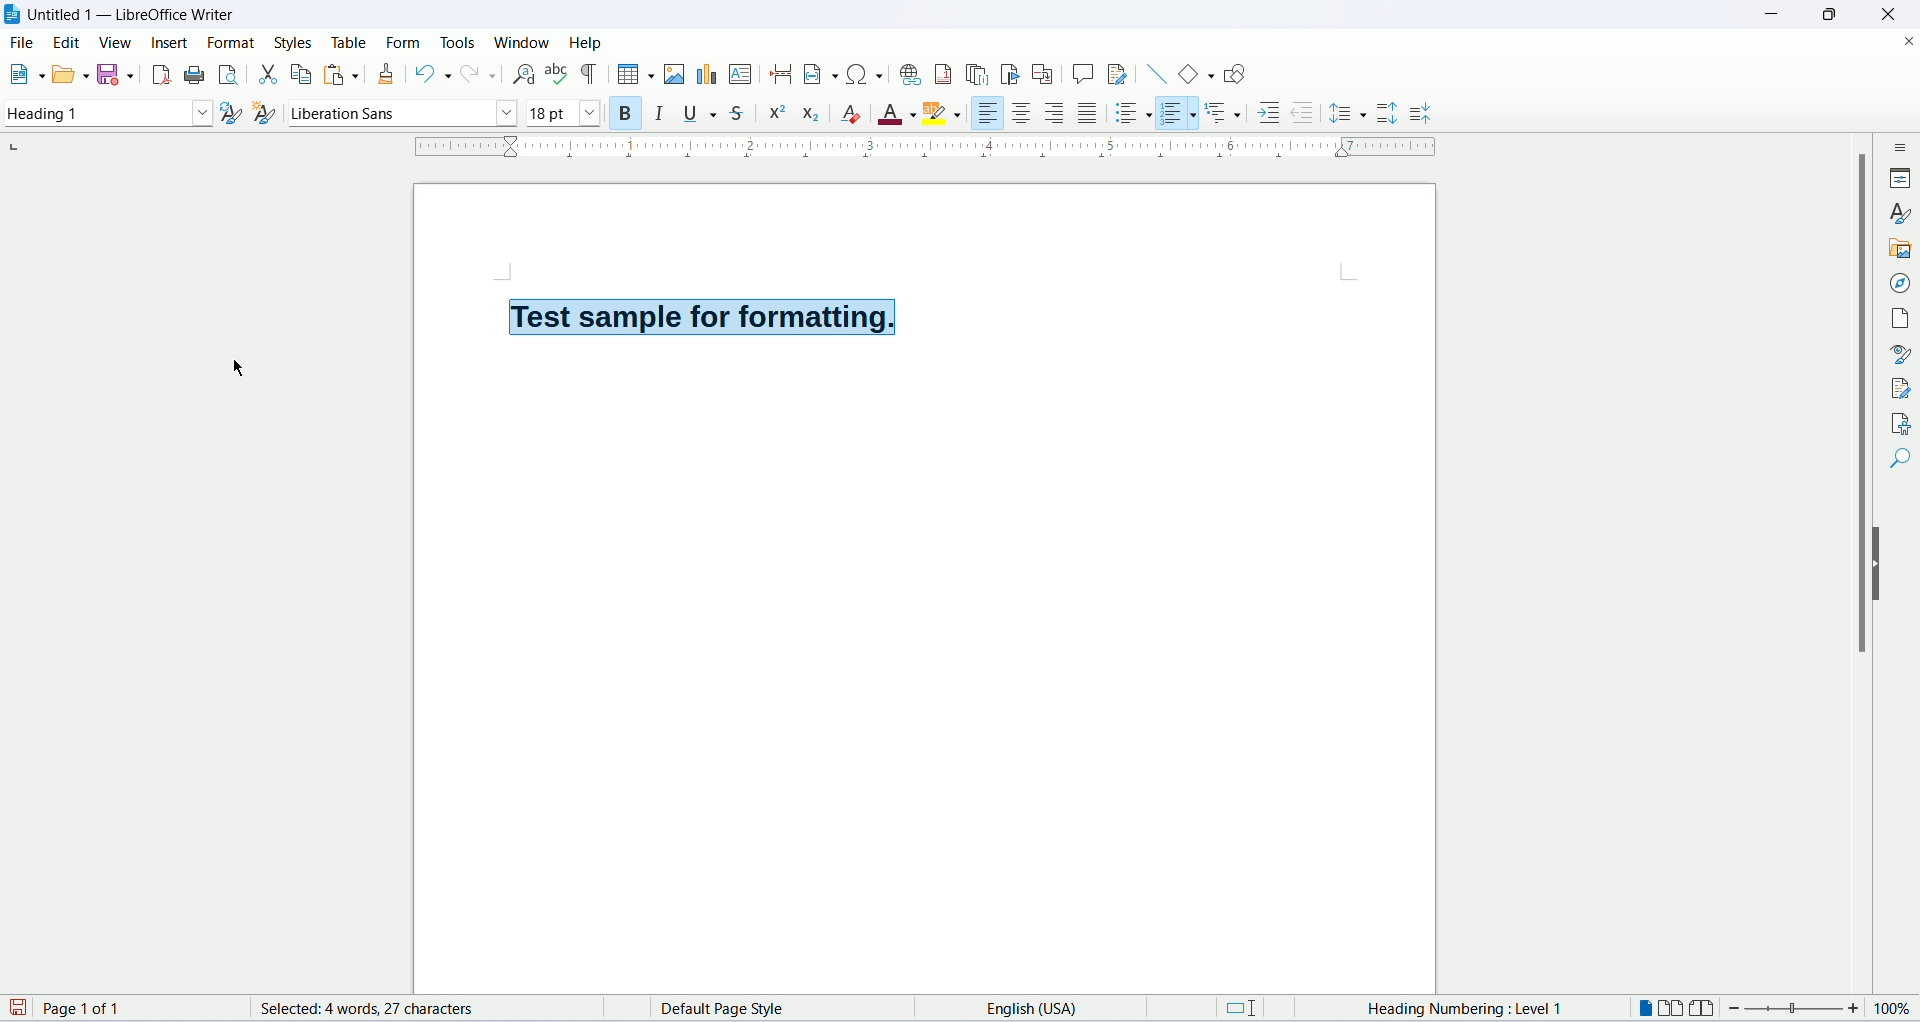 The width and height of the screenshot is (1920, 1022). What do you see at coordinates (1902, 252) in the screenshot?
I see `gallery` at bounding box center [1902, 252].